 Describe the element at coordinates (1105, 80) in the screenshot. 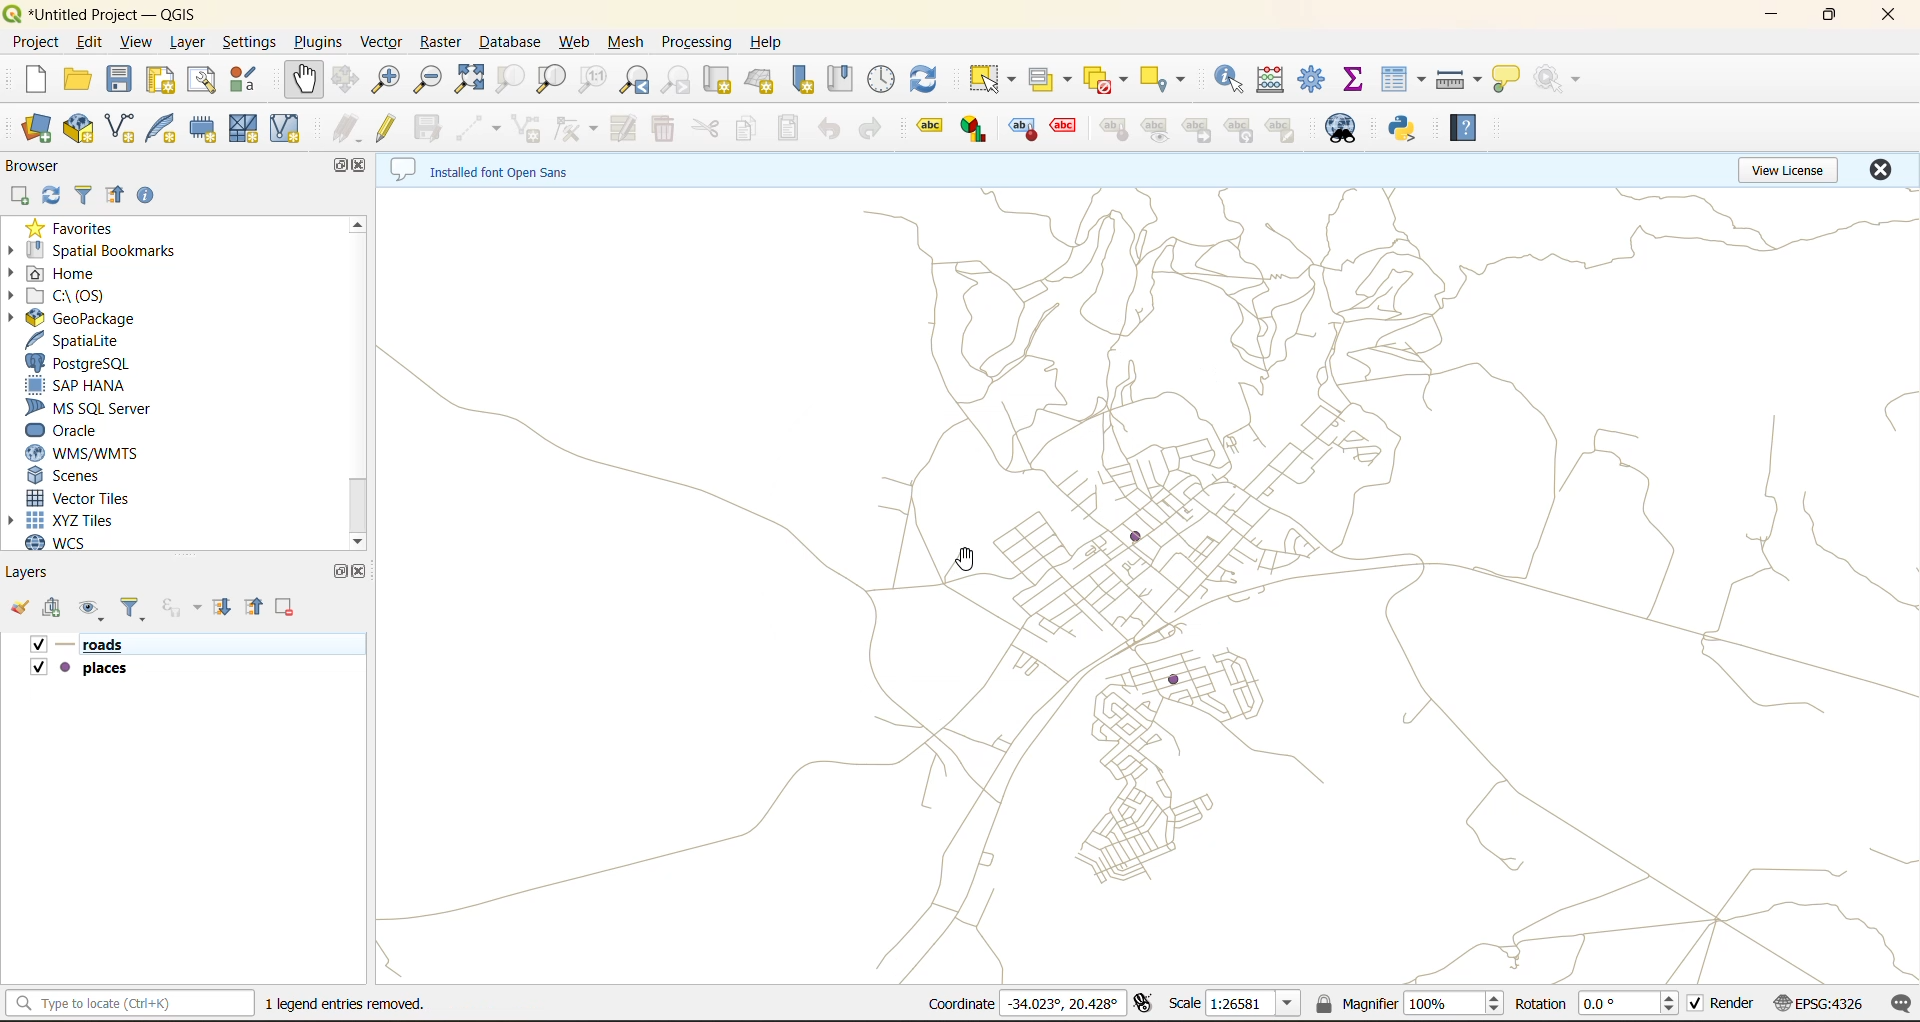

I see `deselect` at that location.